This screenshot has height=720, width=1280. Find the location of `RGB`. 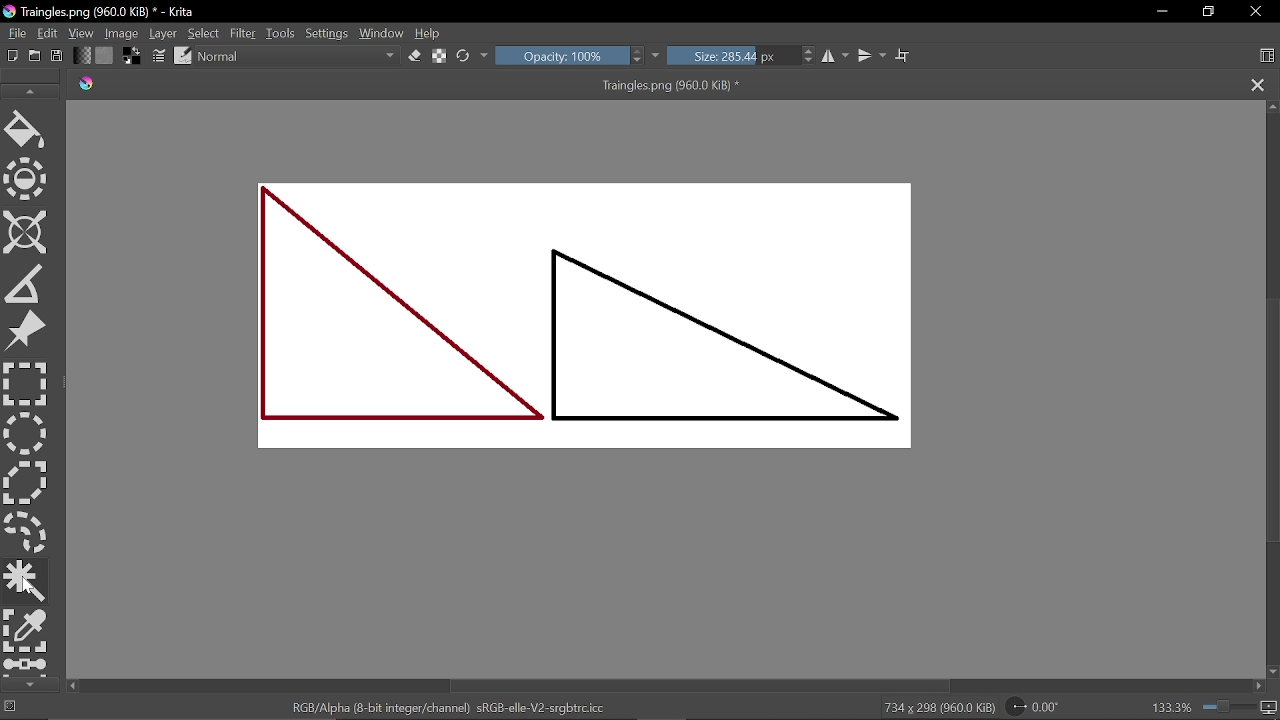

RGB is located at coordinates (447, 708).